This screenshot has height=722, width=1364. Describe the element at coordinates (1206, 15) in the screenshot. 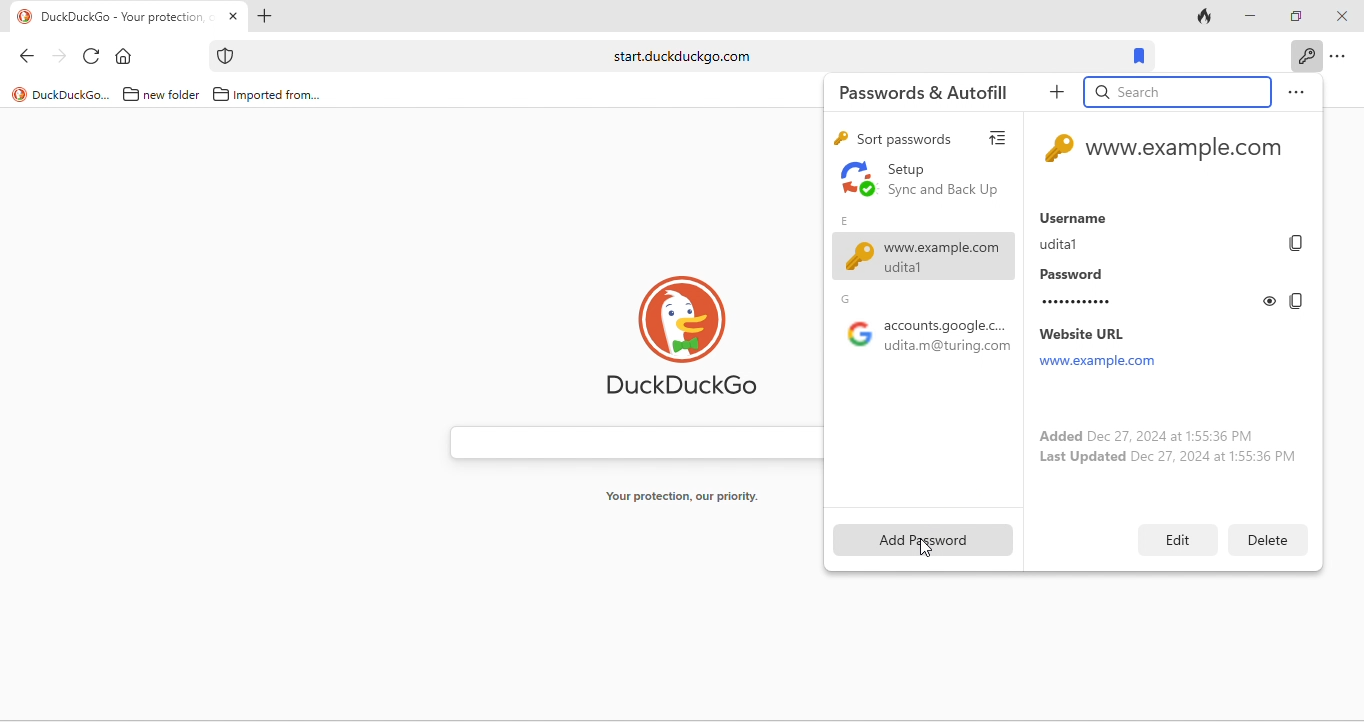

I see `track tab` at that location.